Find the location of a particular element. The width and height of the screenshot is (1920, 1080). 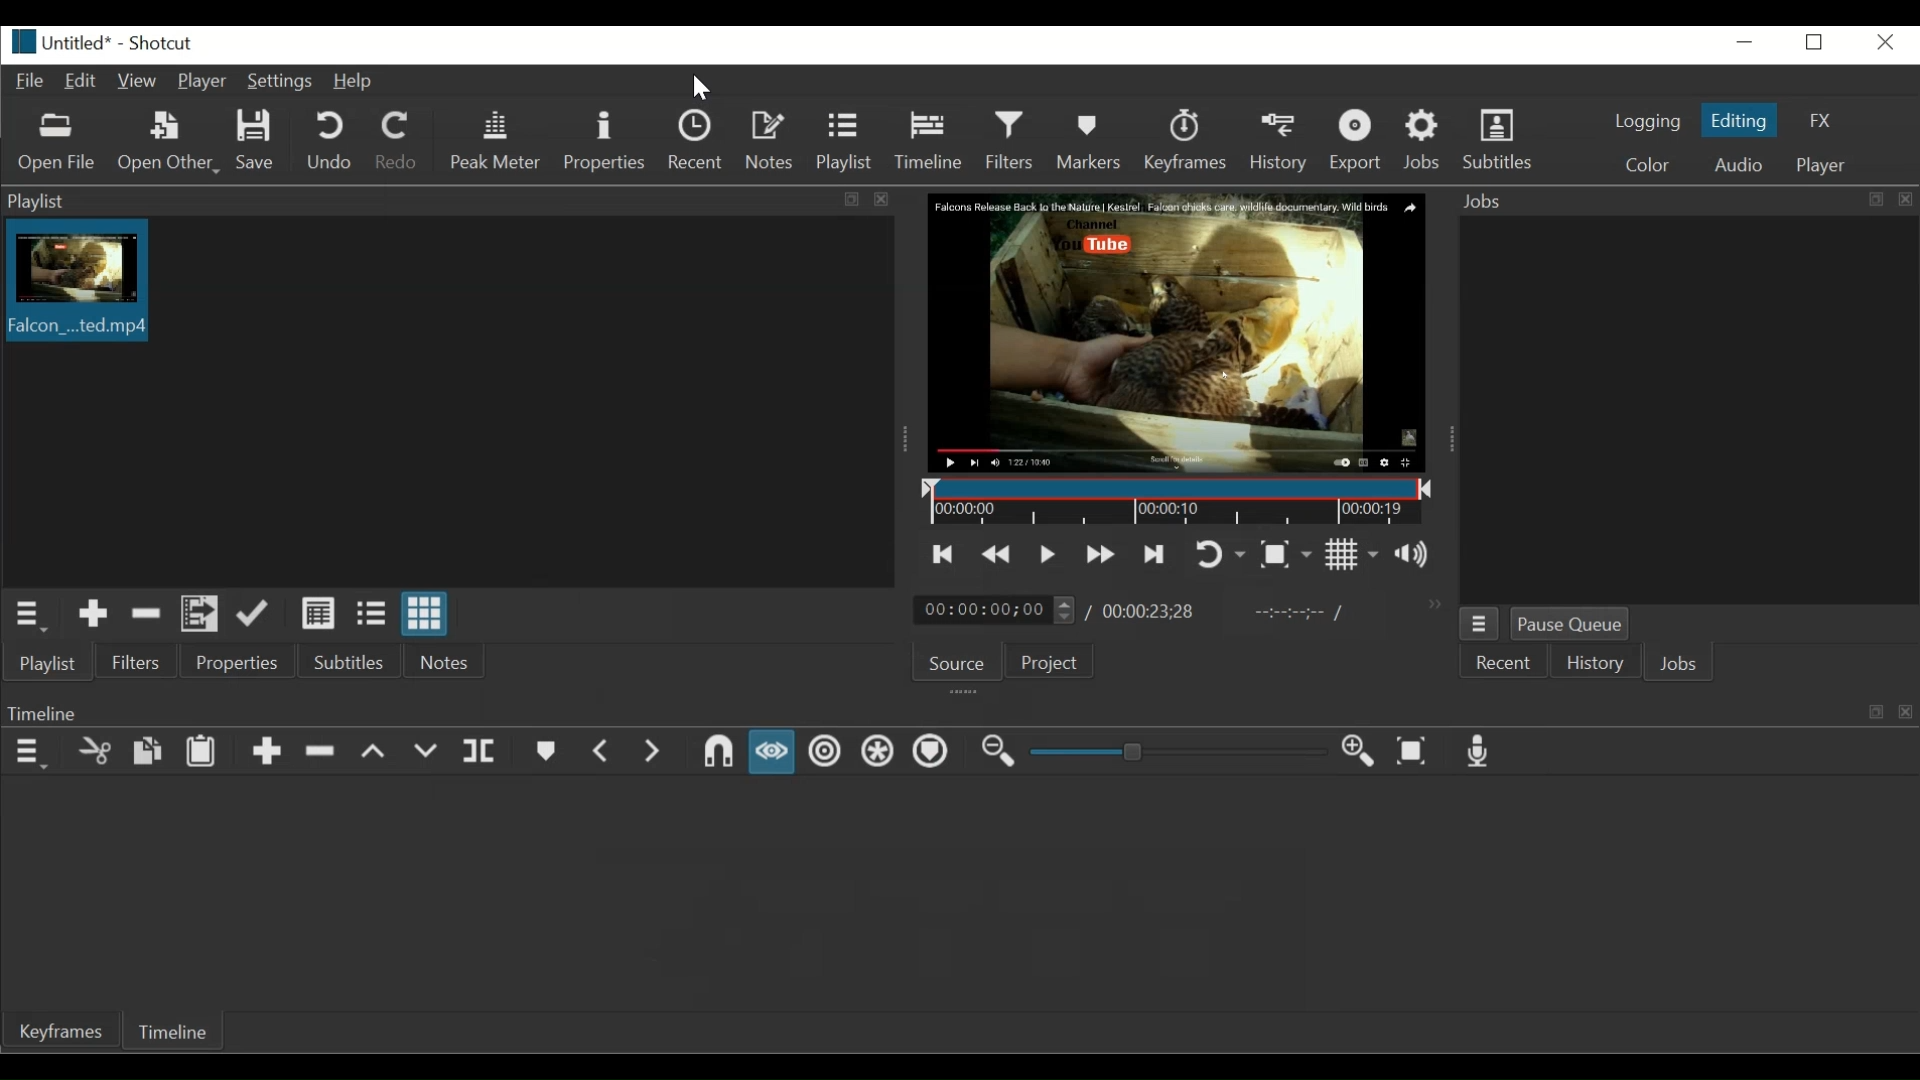

Create/Edit Marker is located at coordinates (544, 752).